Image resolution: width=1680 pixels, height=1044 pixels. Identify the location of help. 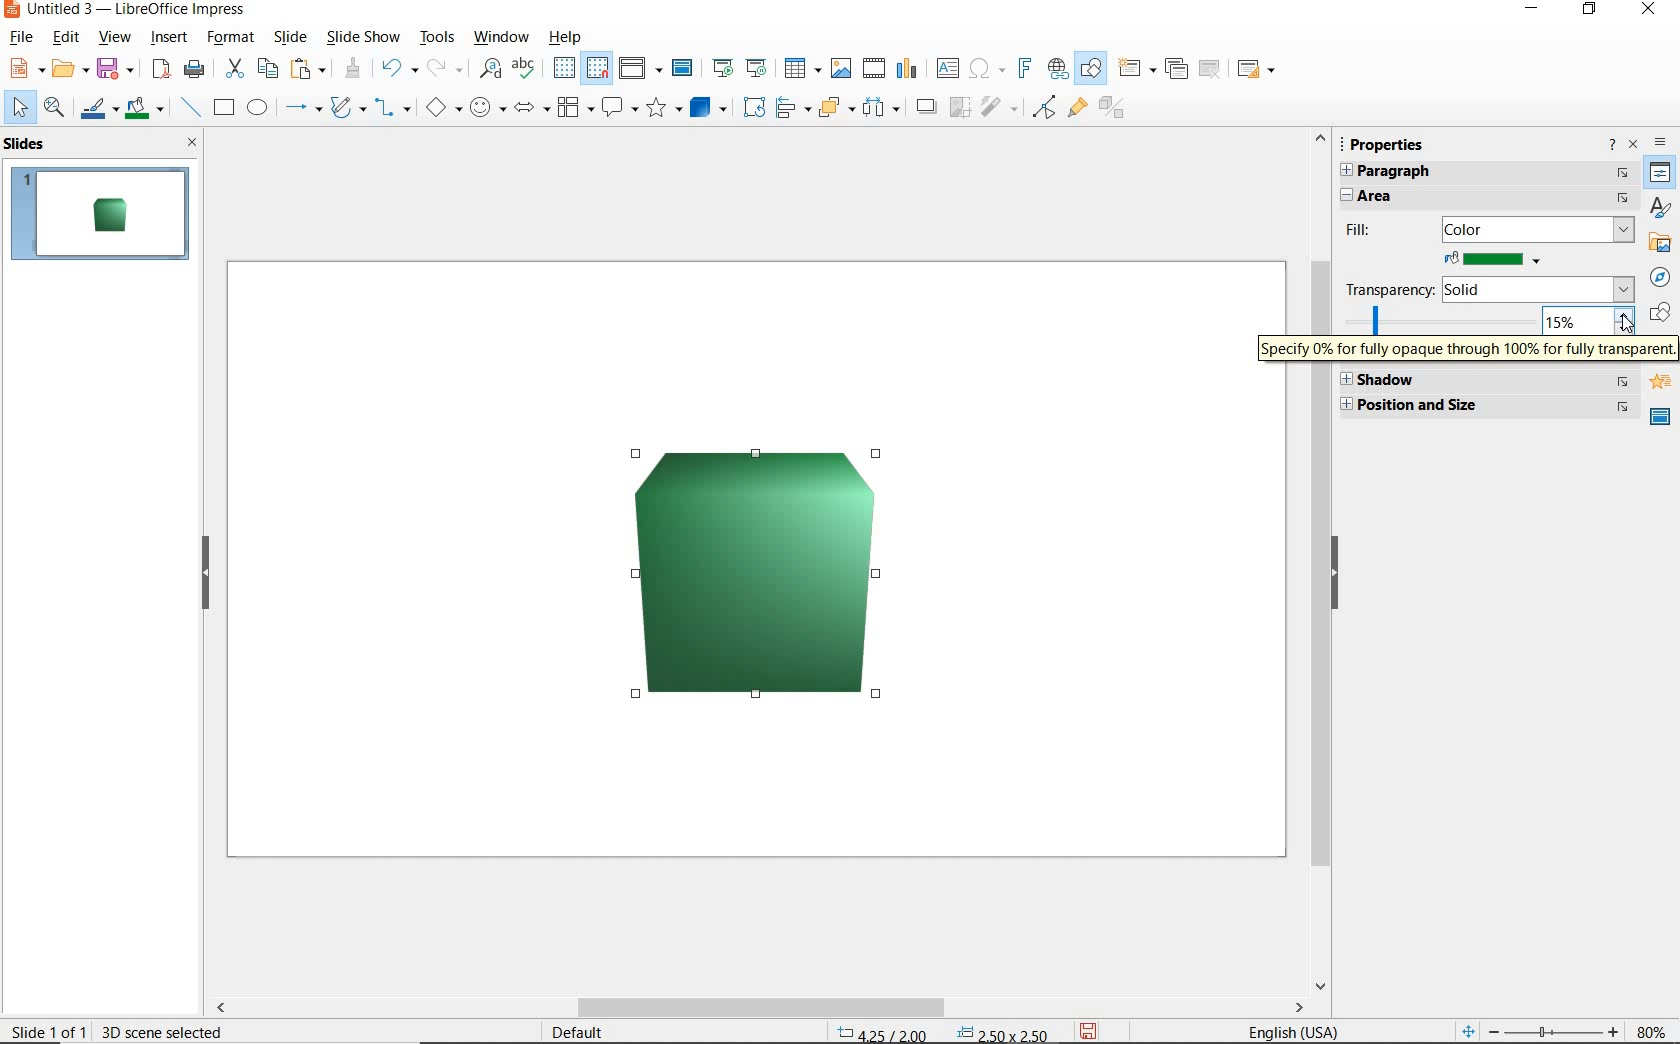
(569, 38).